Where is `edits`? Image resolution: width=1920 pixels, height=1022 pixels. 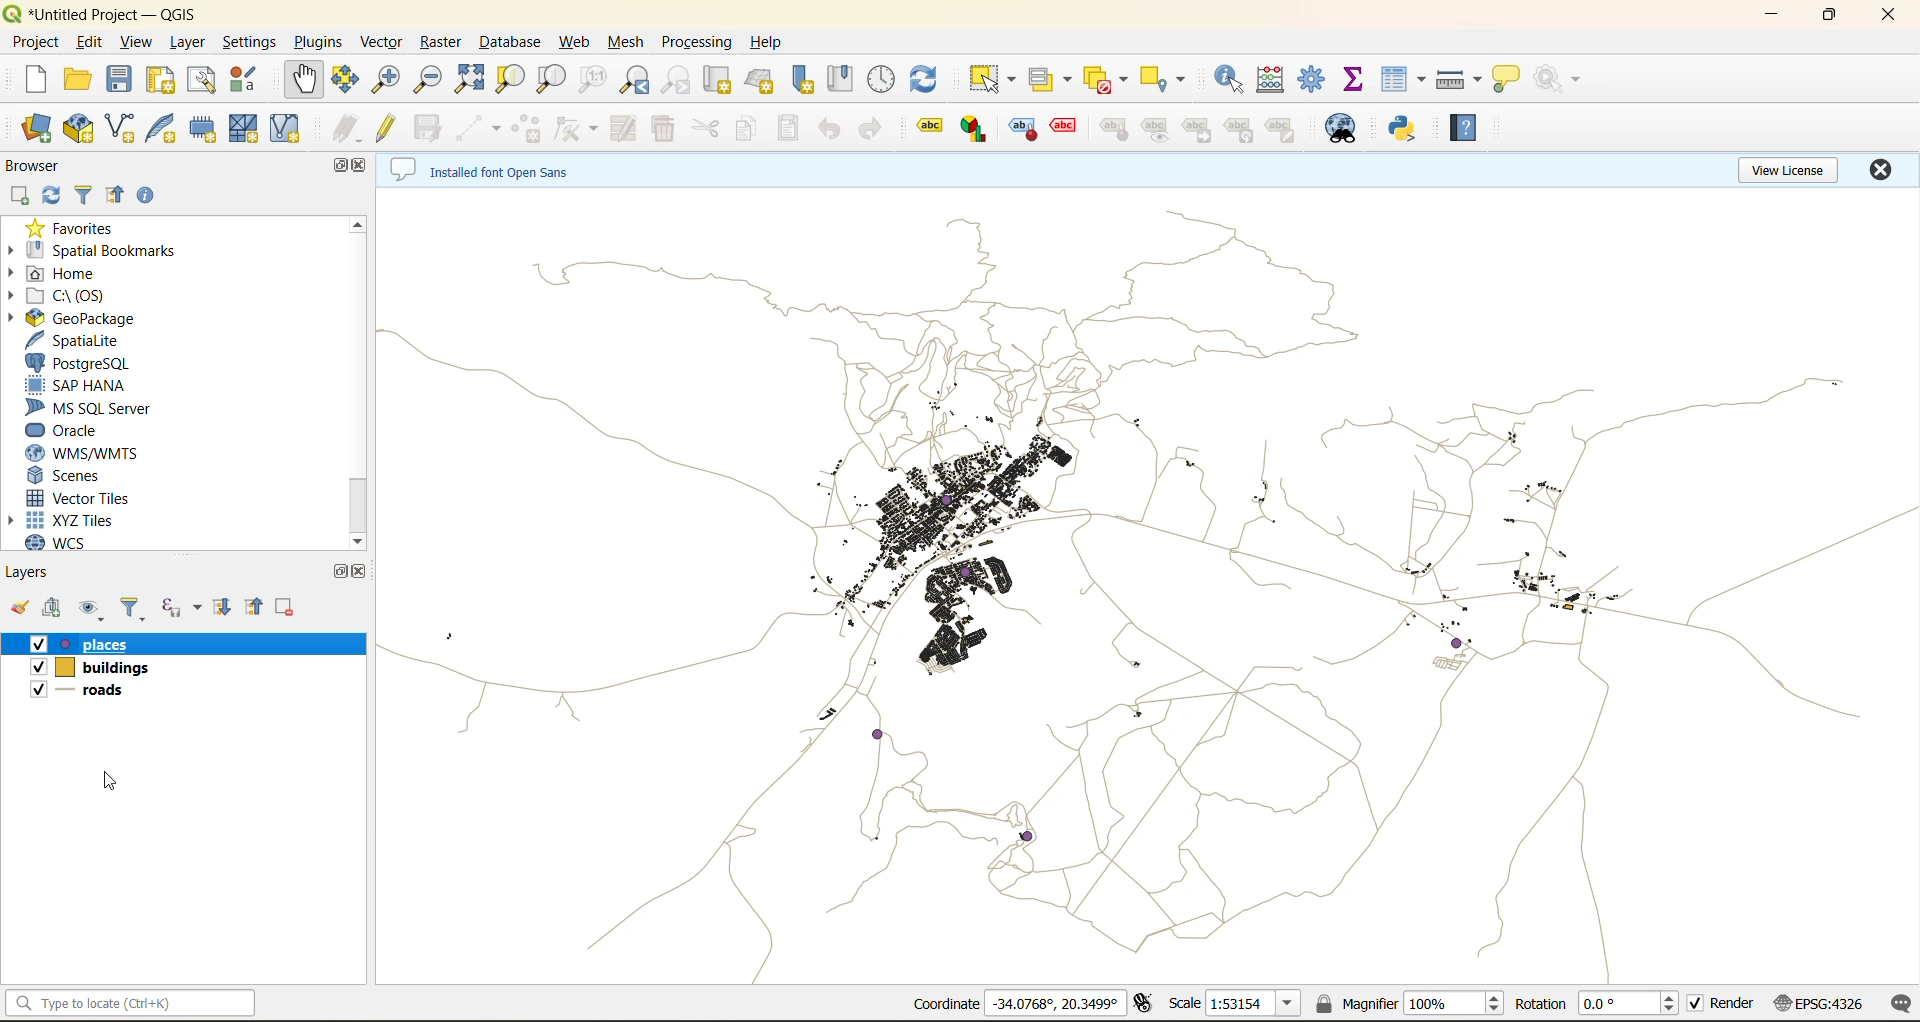 edits is located at coordinates (346, 131).